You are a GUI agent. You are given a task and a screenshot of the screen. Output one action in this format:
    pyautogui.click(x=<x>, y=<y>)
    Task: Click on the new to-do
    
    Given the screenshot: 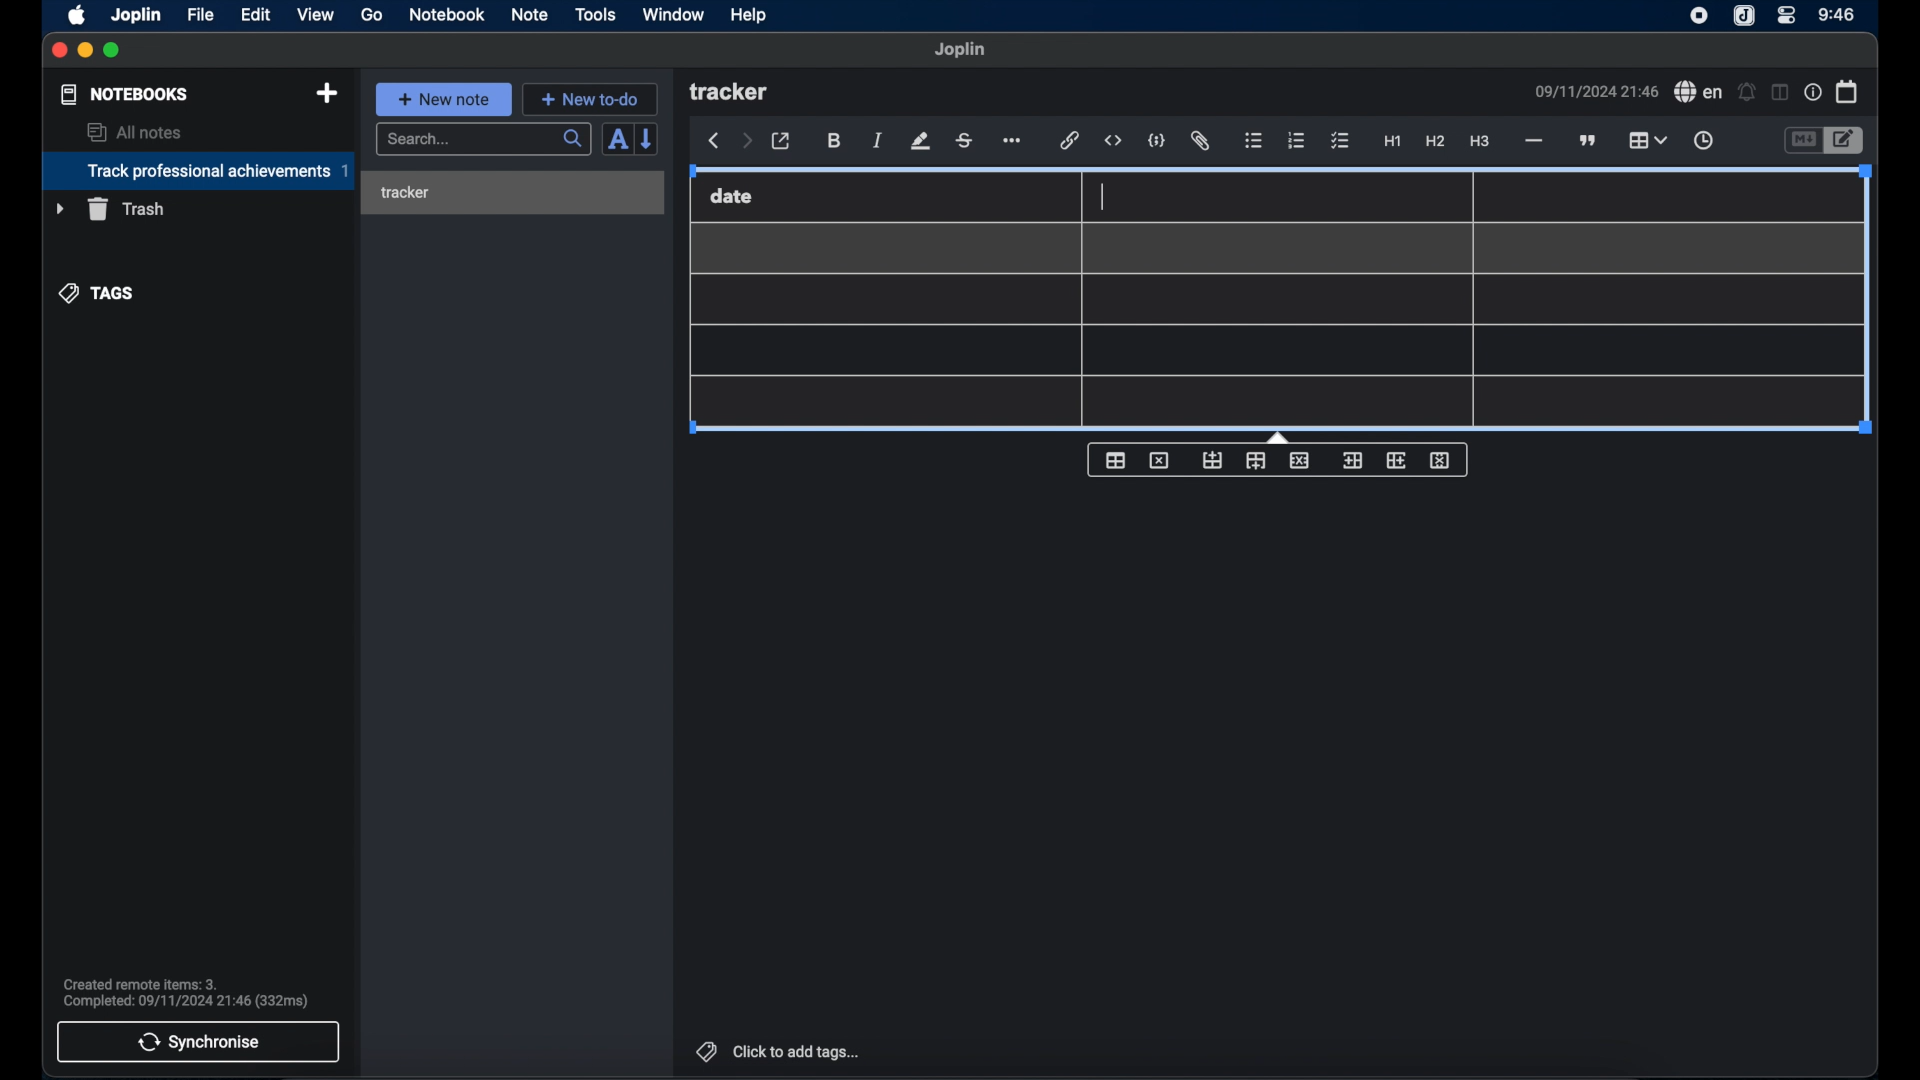 What is the action you would take?
    pyautogui.click(x=590, y=99)
    